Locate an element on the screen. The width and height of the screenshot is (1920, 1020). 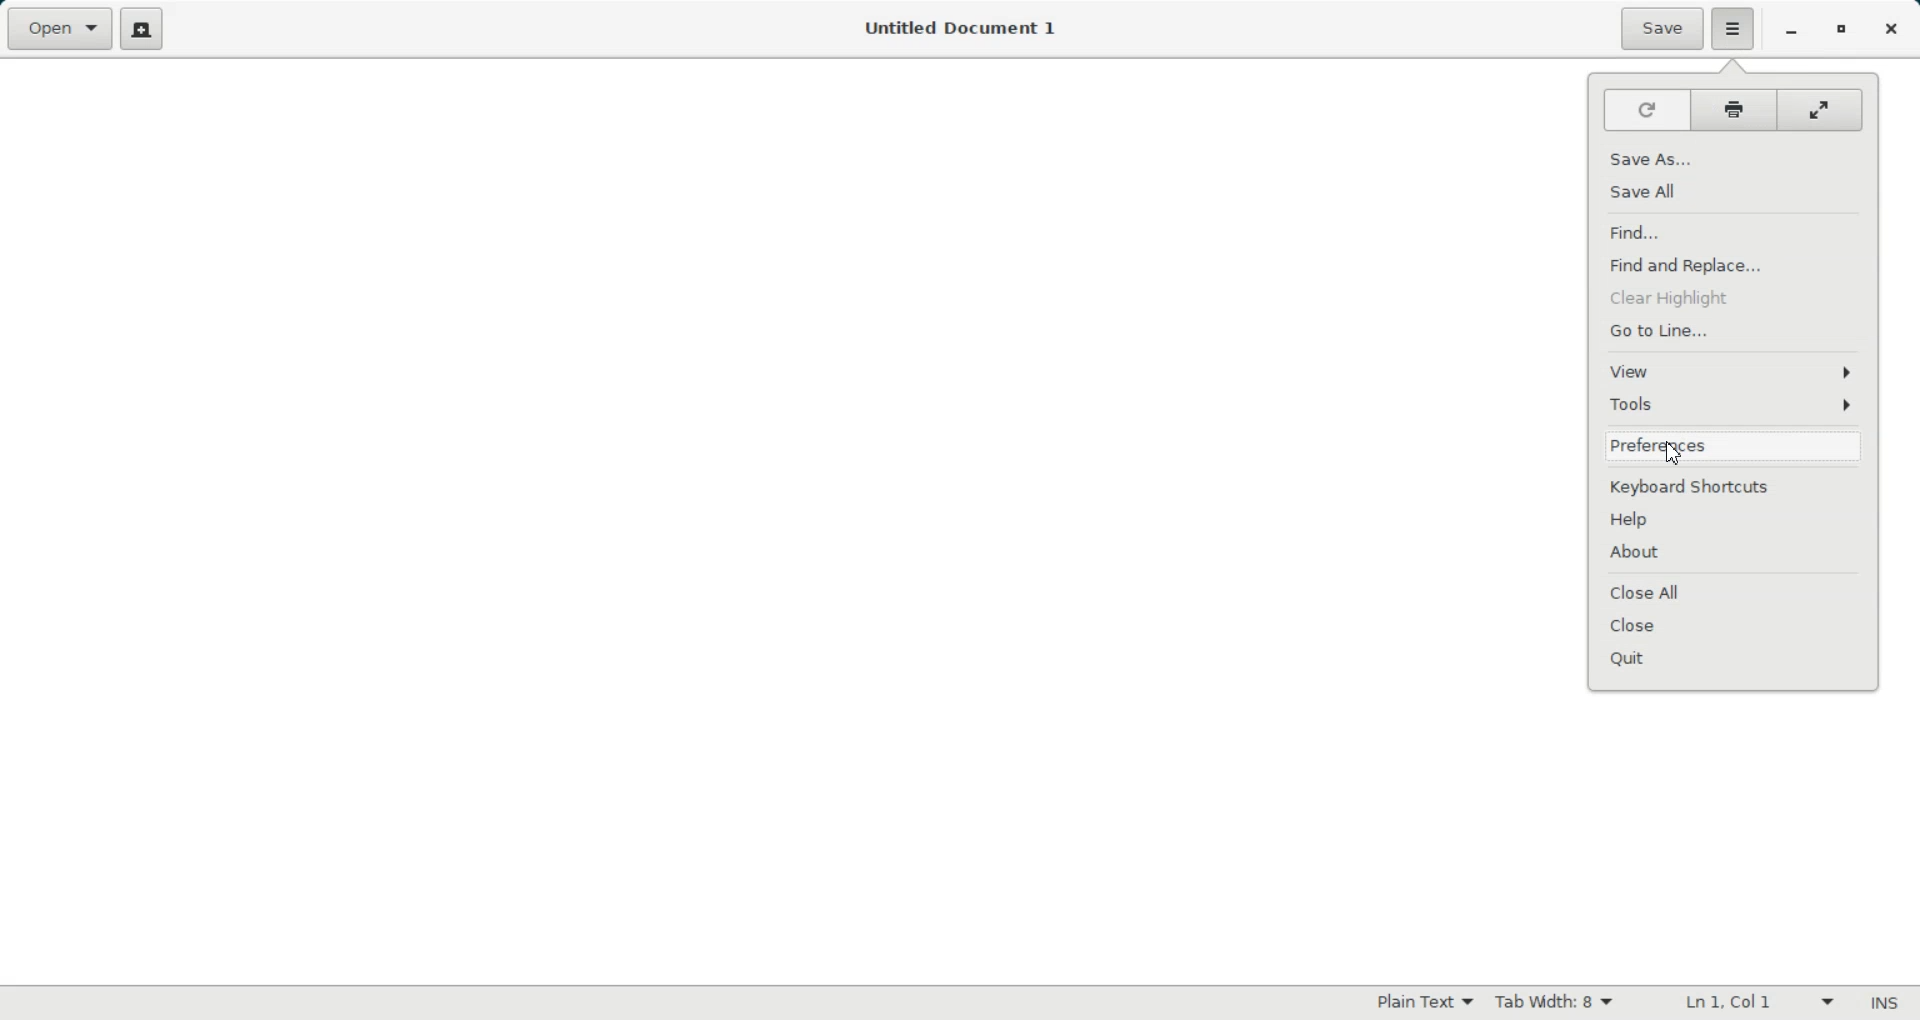
Restore is located at coordinates (1841, 30).